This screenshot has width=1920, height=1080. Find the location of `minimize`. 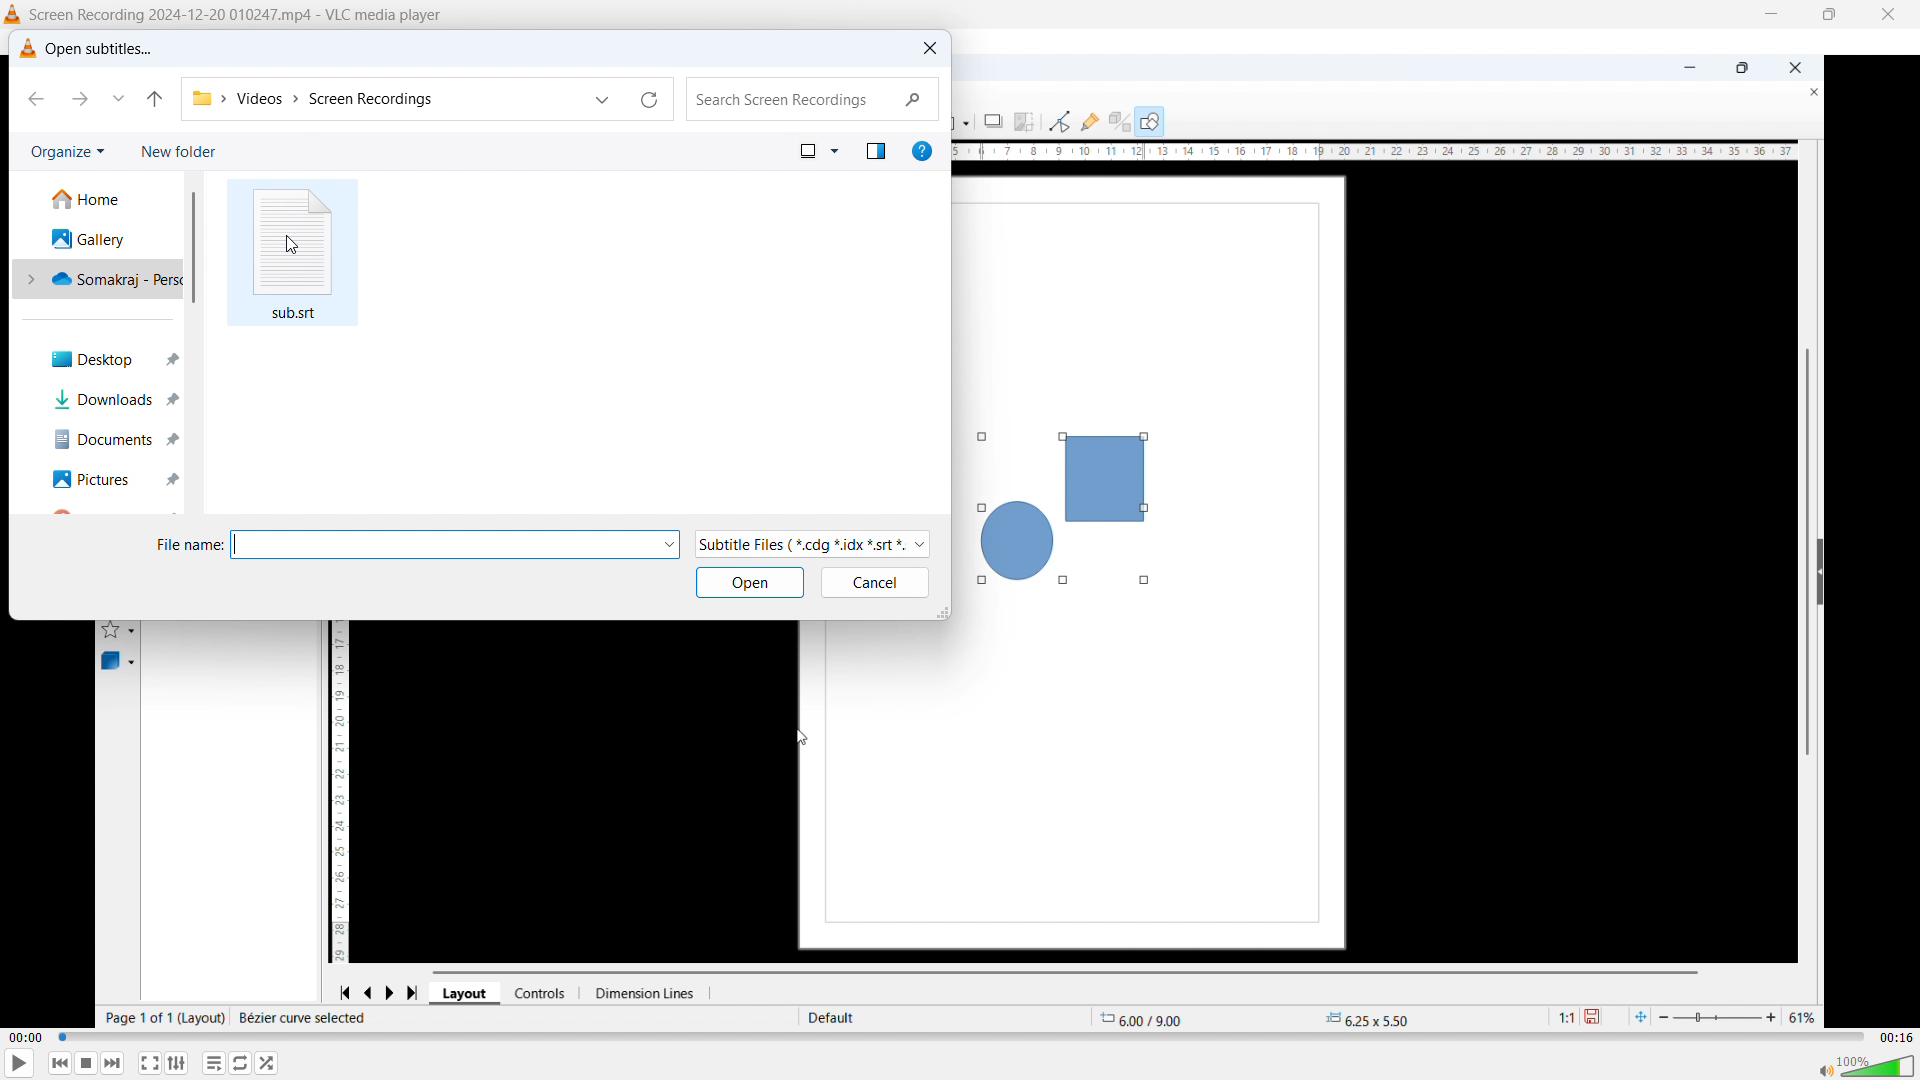

minimize is located at coordinates (1685, 66).